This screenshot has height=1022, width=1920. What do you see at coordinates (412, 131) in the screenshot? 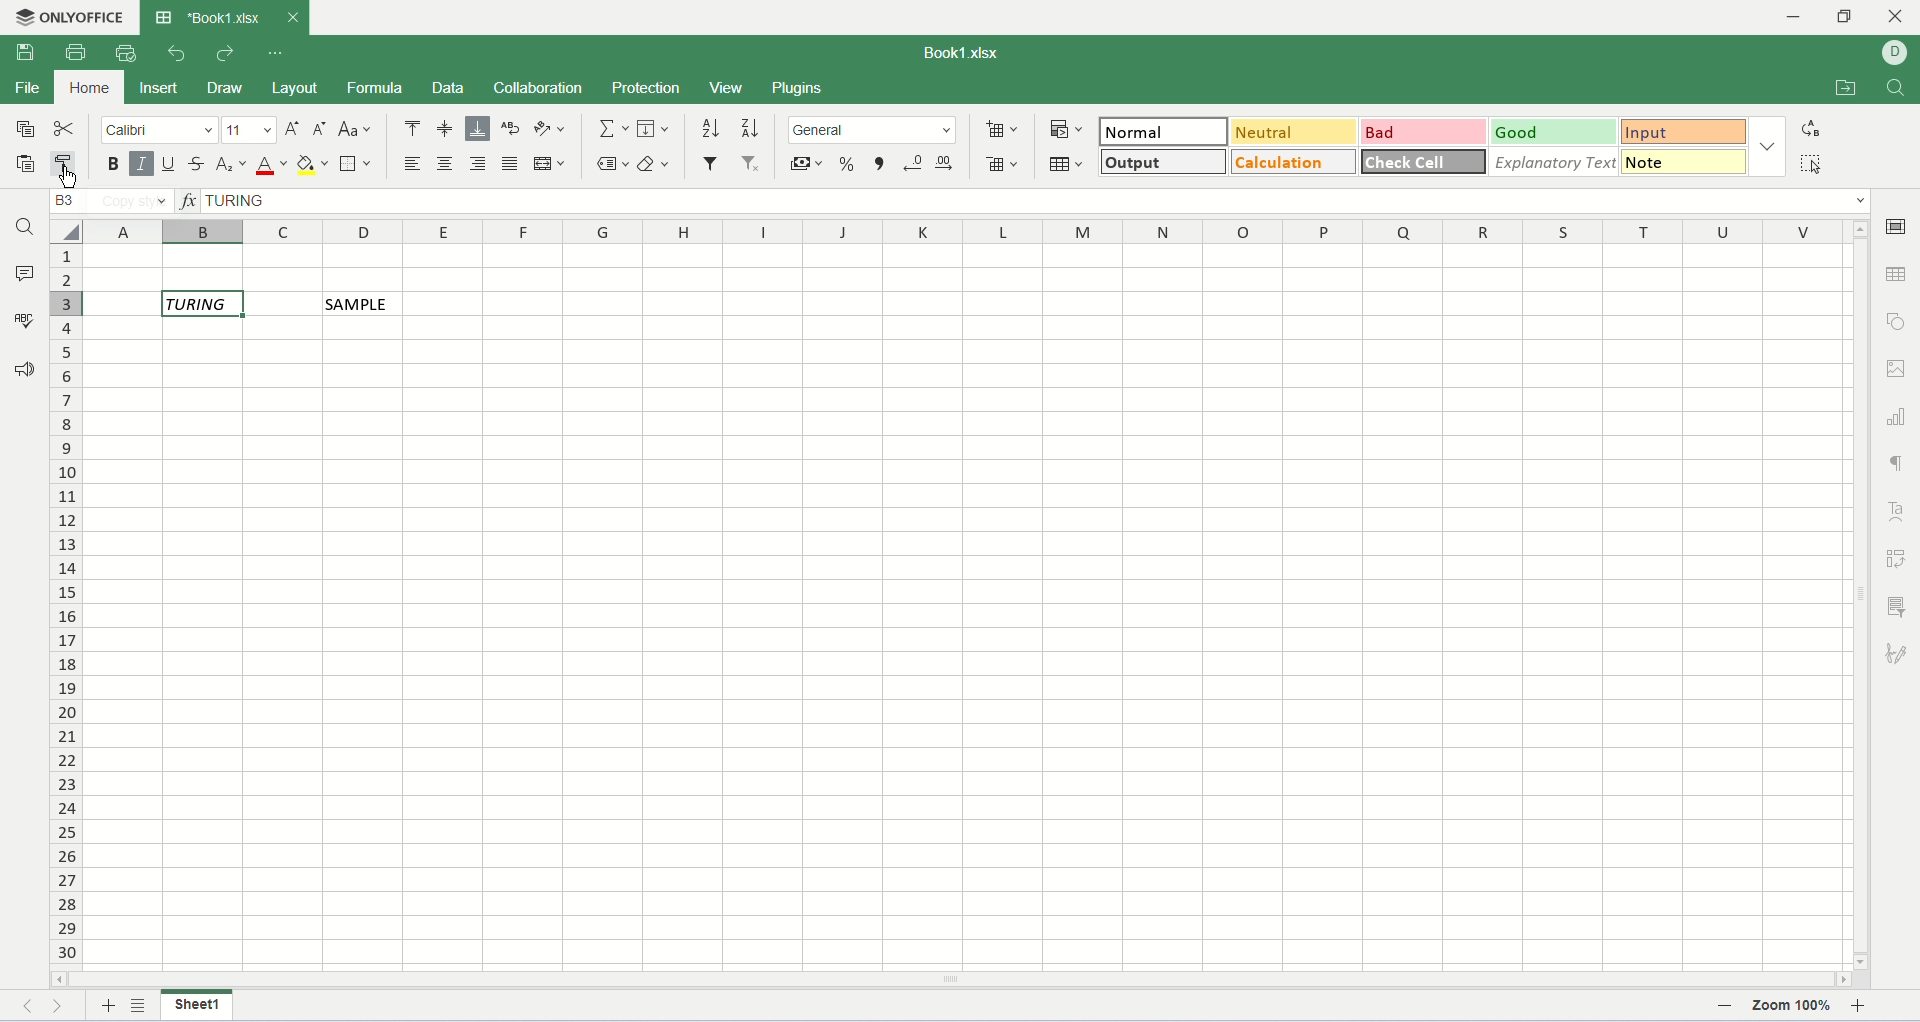
I see `align top` at bounding box center [412, 131].